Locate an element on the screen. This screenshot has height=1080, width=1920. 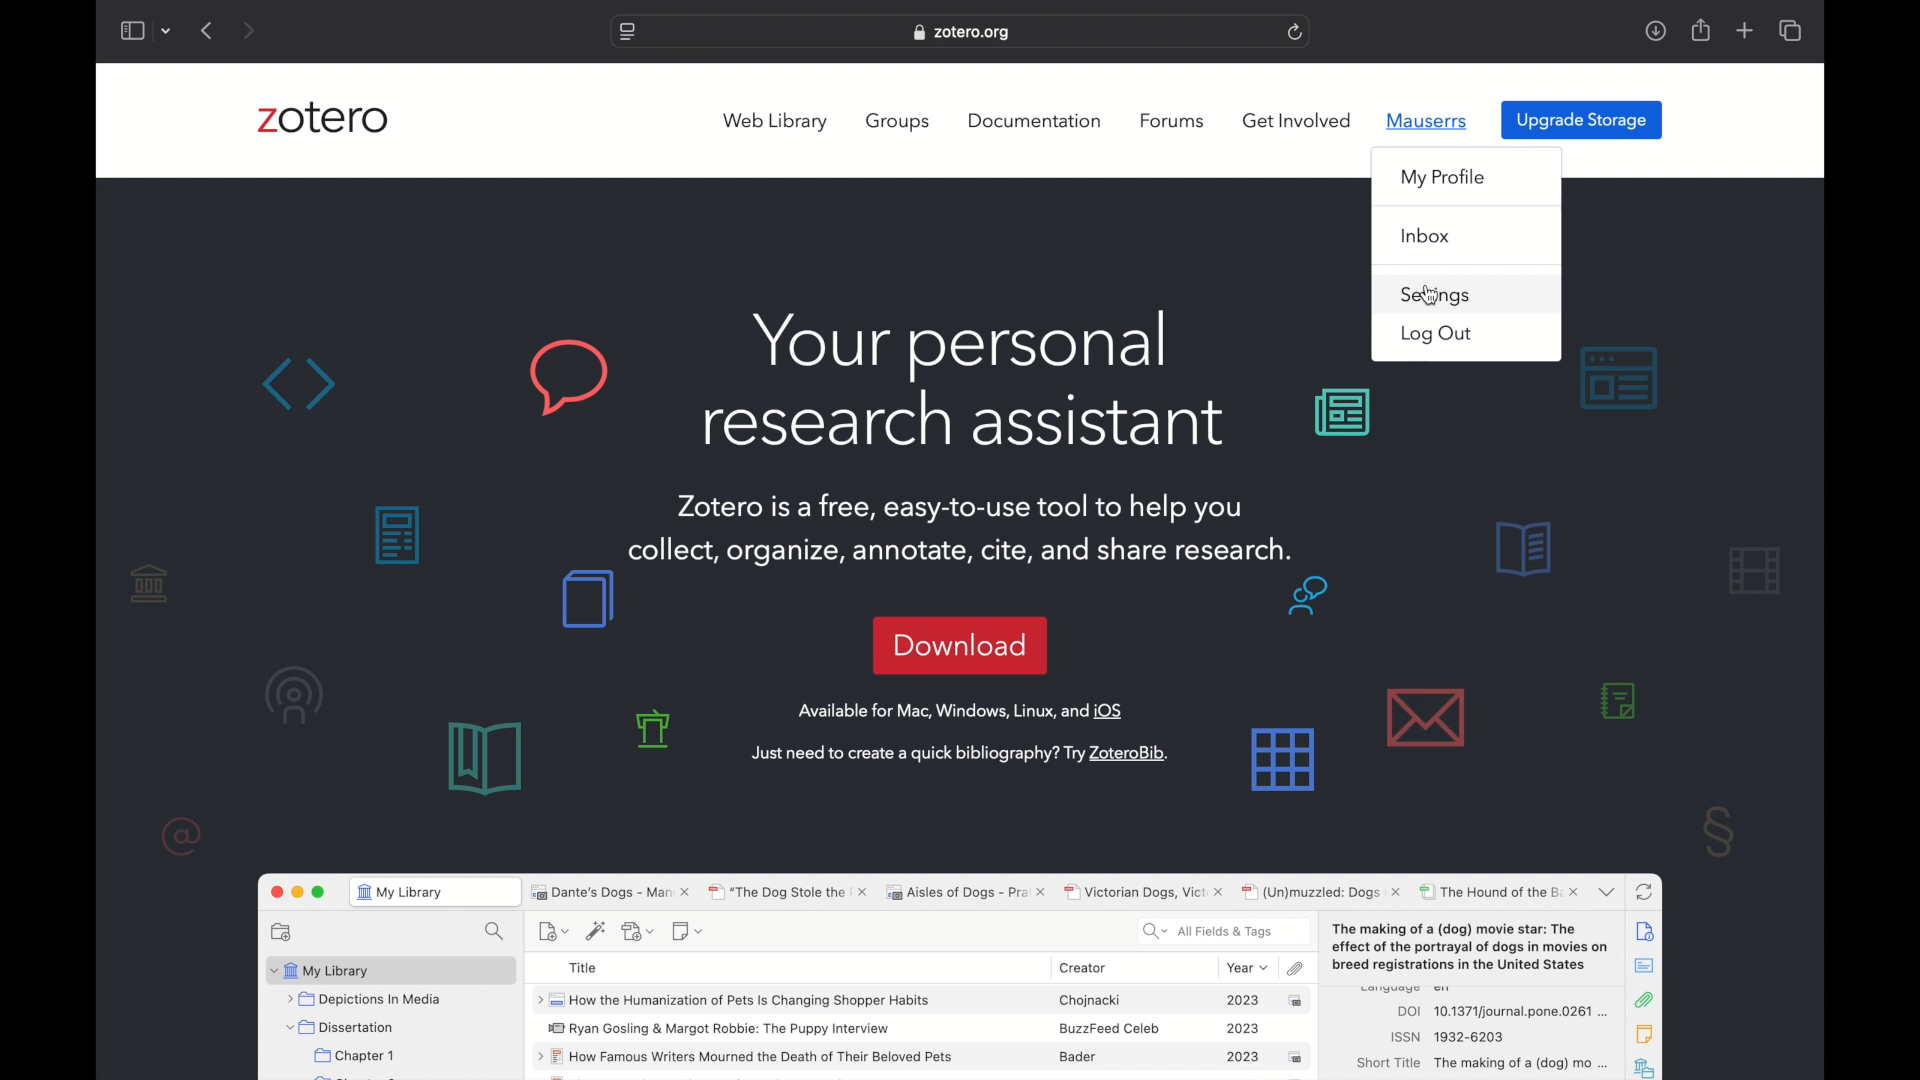
mauserrs is located at coordinates (1430, 121).